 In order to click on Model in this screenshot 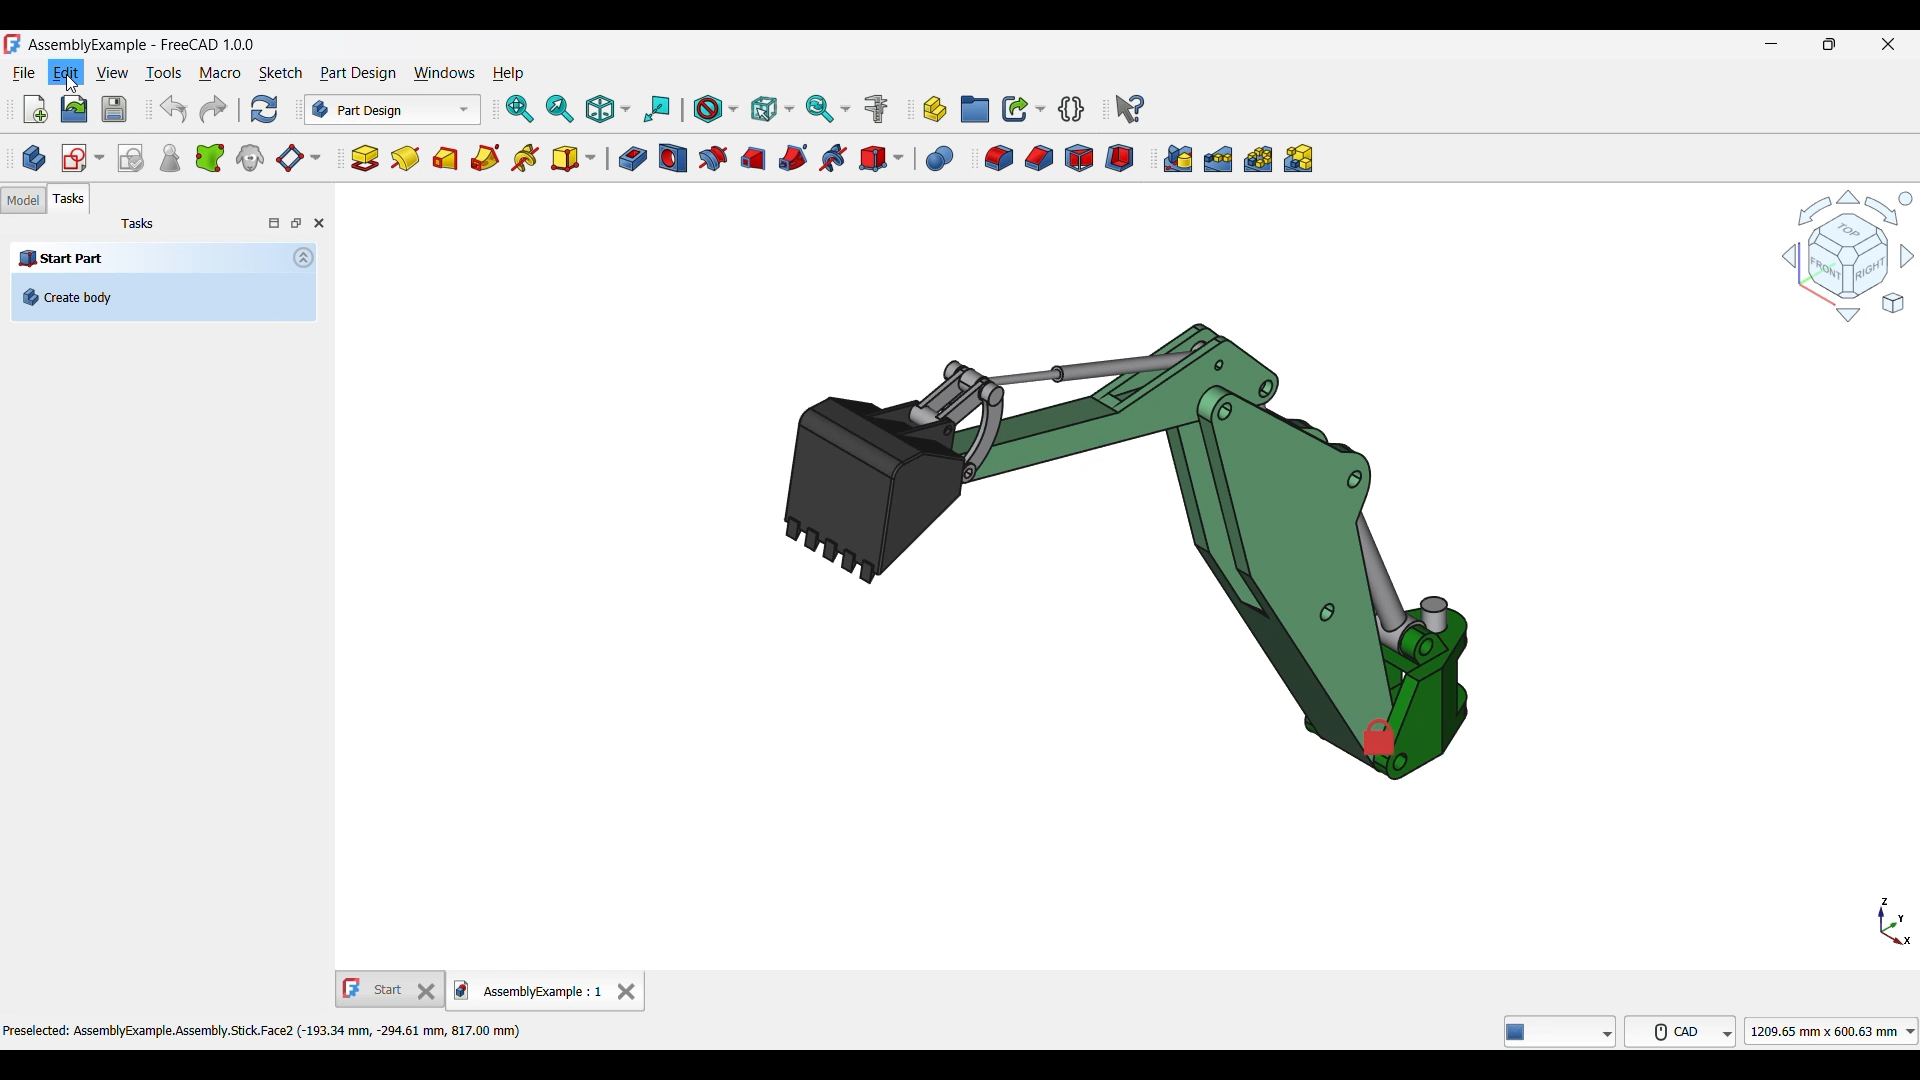, I will do `click(24, 200)`.